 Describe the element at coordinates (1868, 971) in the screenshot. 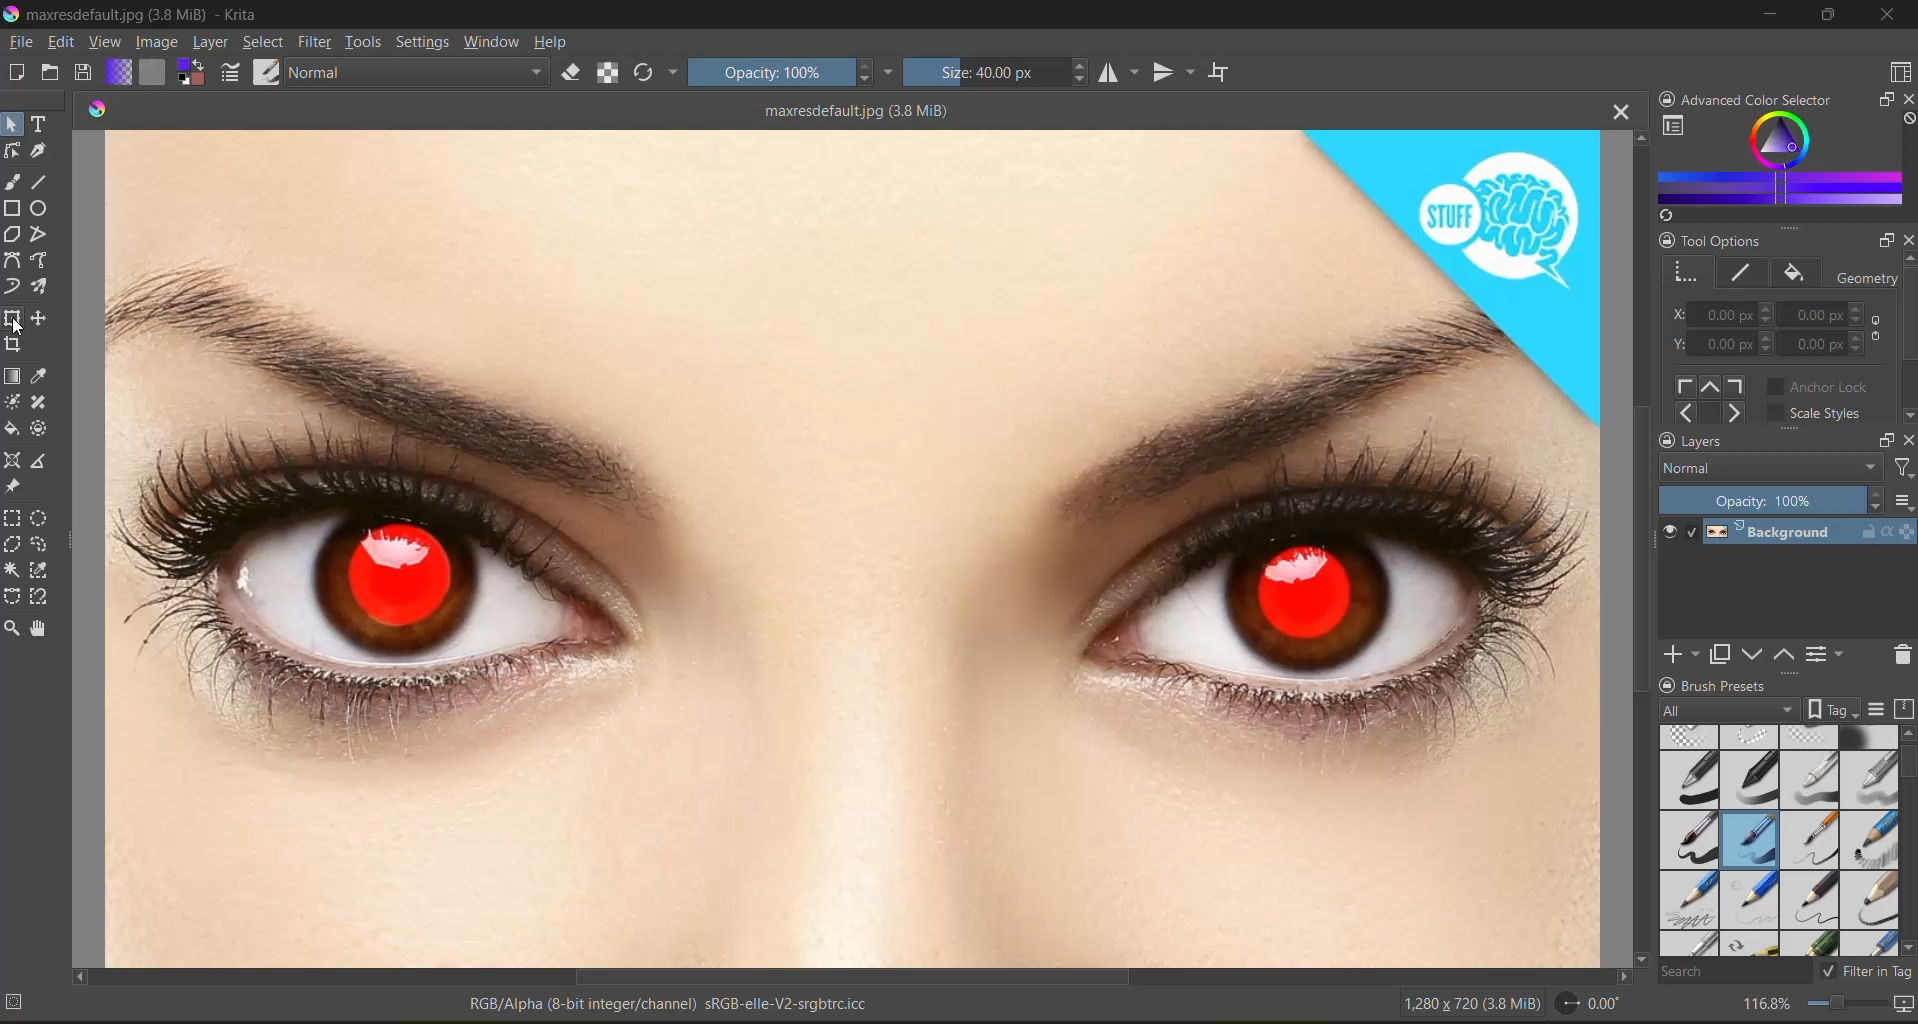

I see `filter in tag` at that location.